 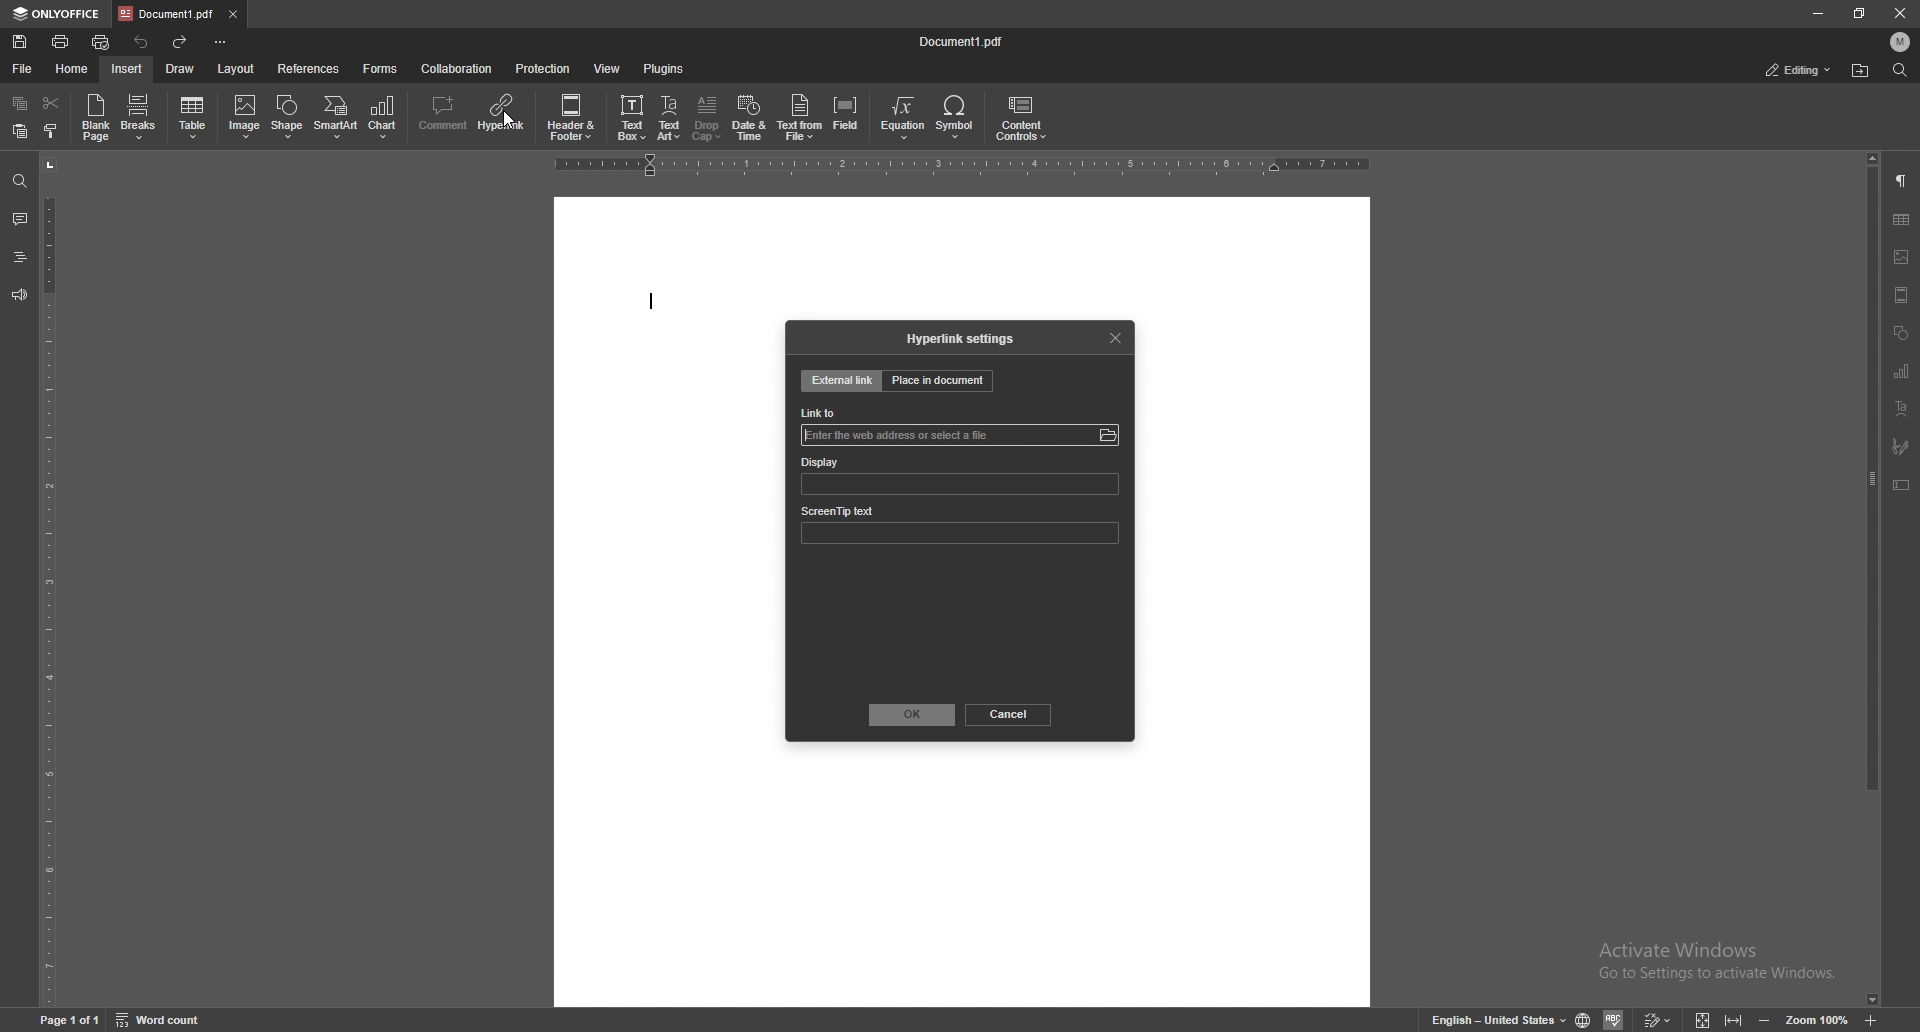 What do you see at coordinates (669, 118) in the screenshot?
I see `text art` at bounding box center [669, 118].